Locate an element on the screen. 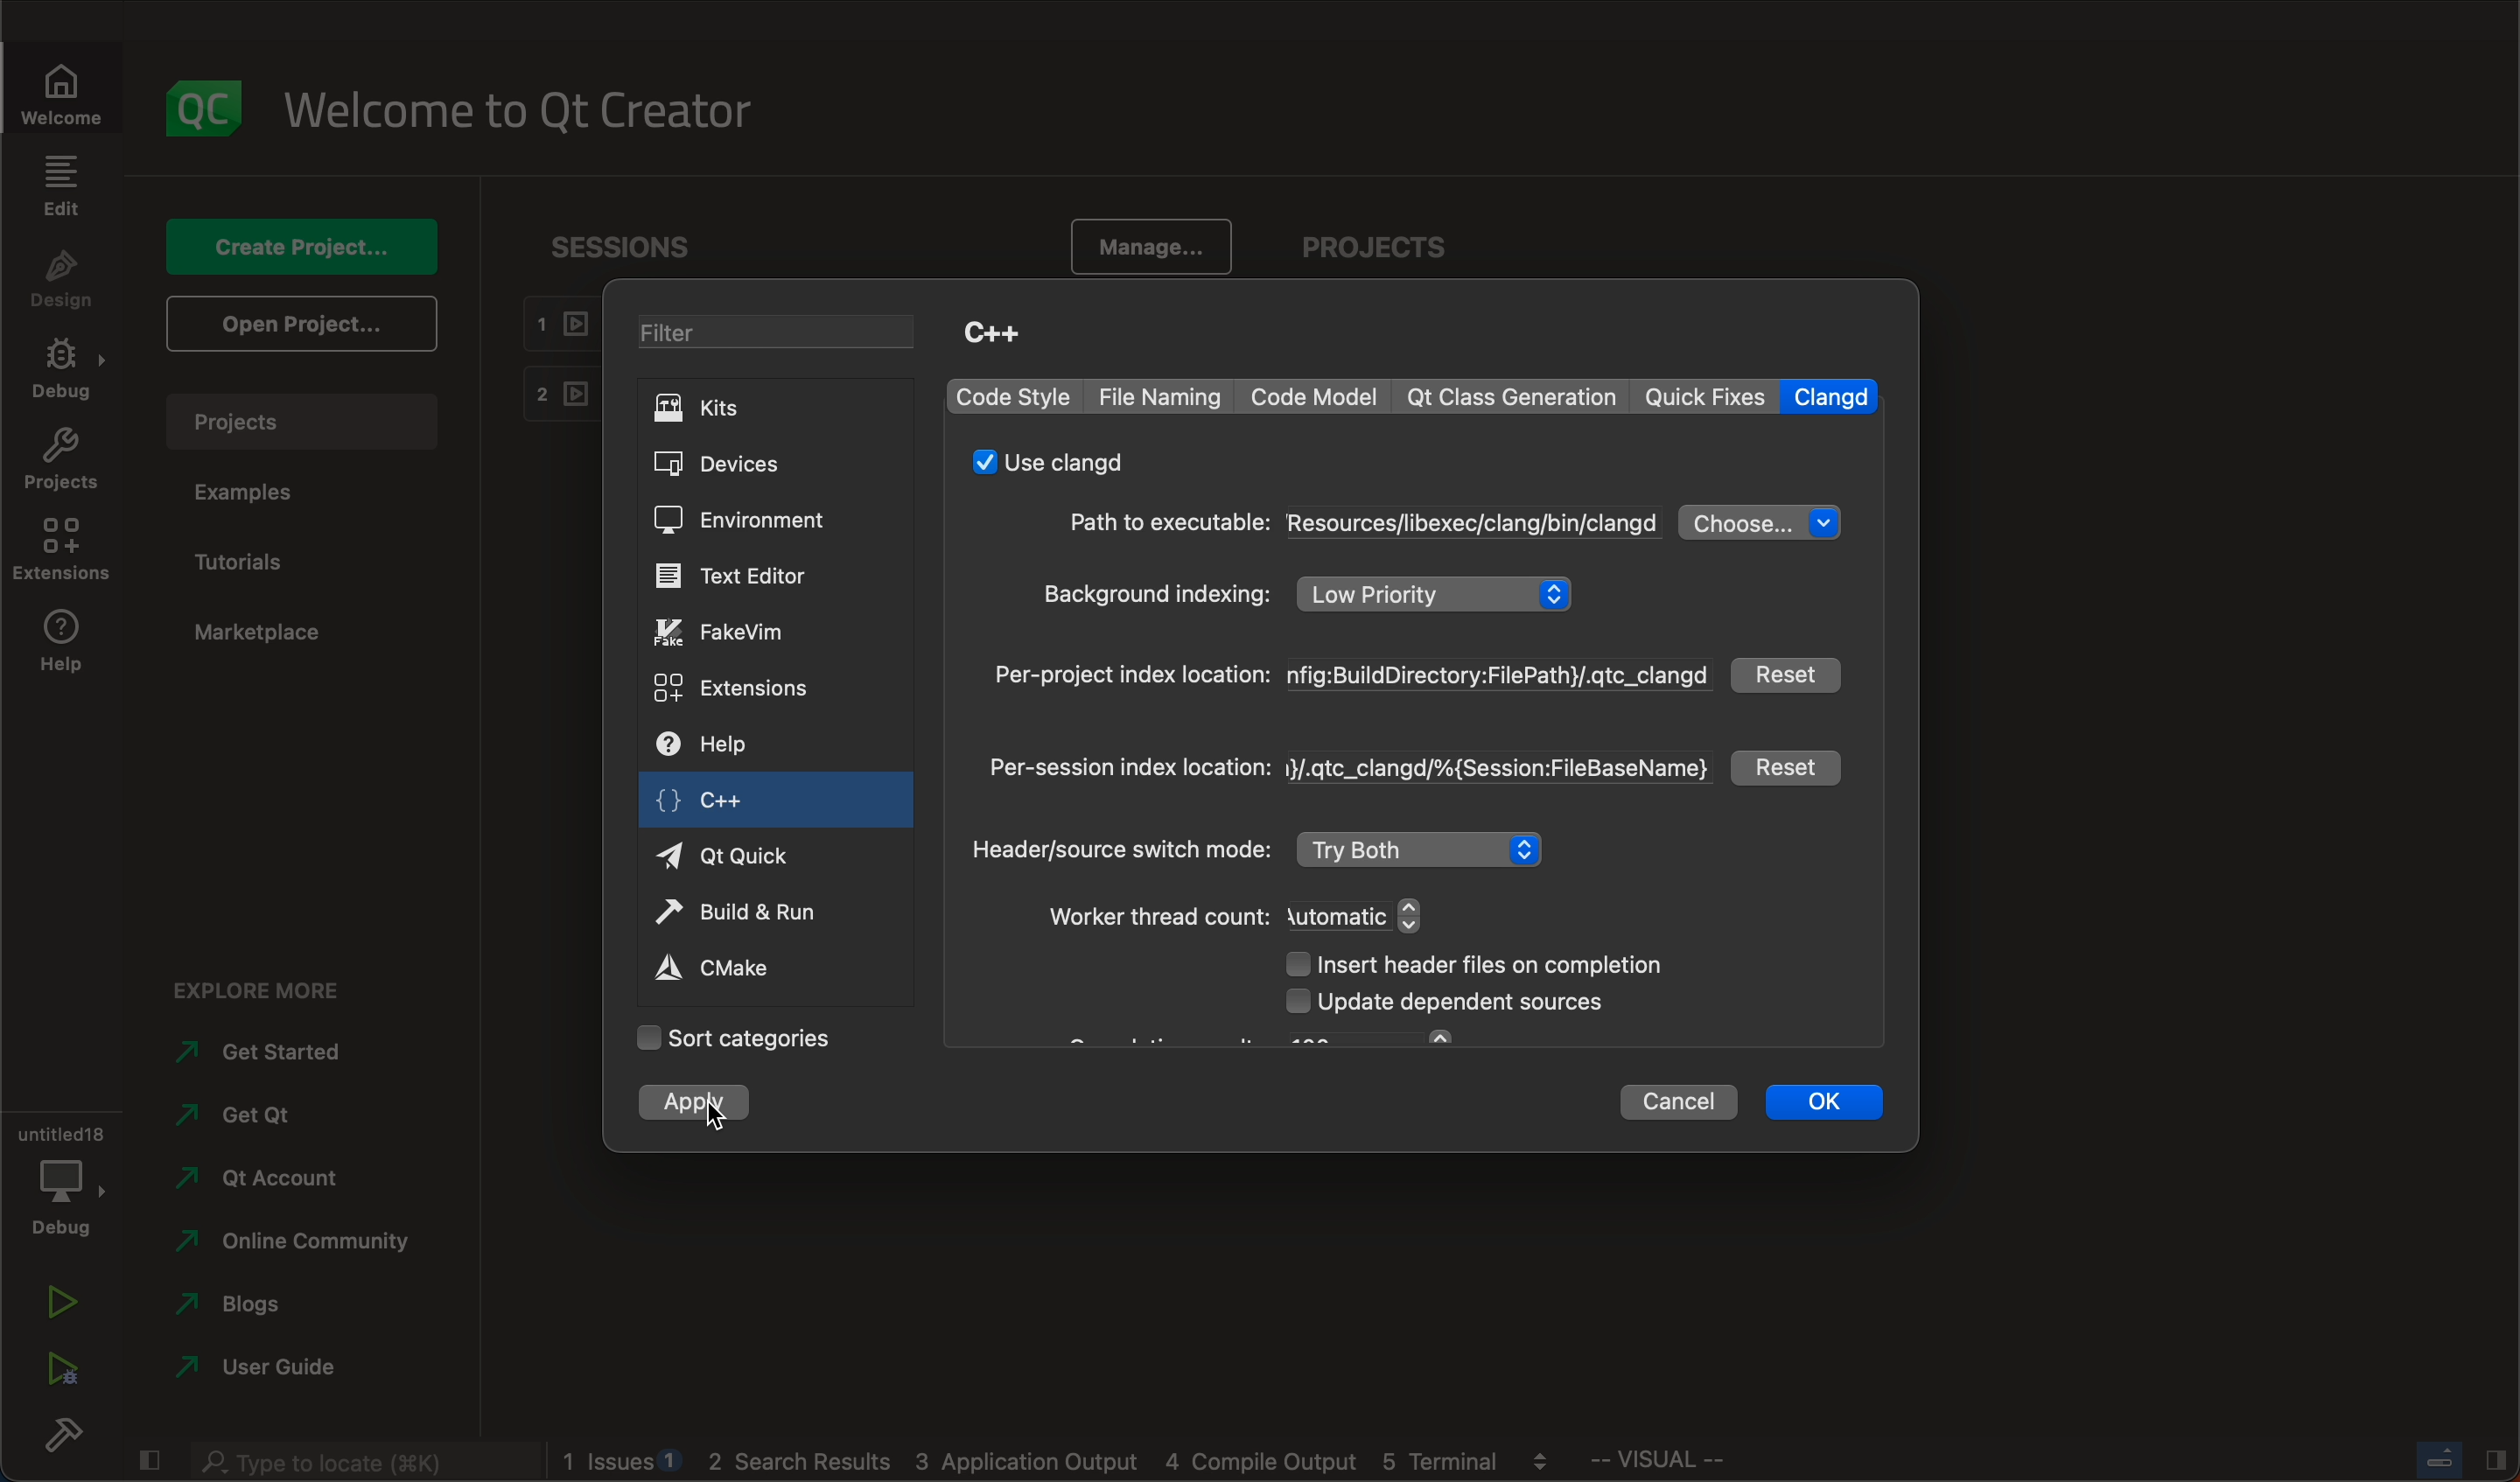 This screenshot has width=2520, height=1482. guide is located at coordinates (264, 1364).